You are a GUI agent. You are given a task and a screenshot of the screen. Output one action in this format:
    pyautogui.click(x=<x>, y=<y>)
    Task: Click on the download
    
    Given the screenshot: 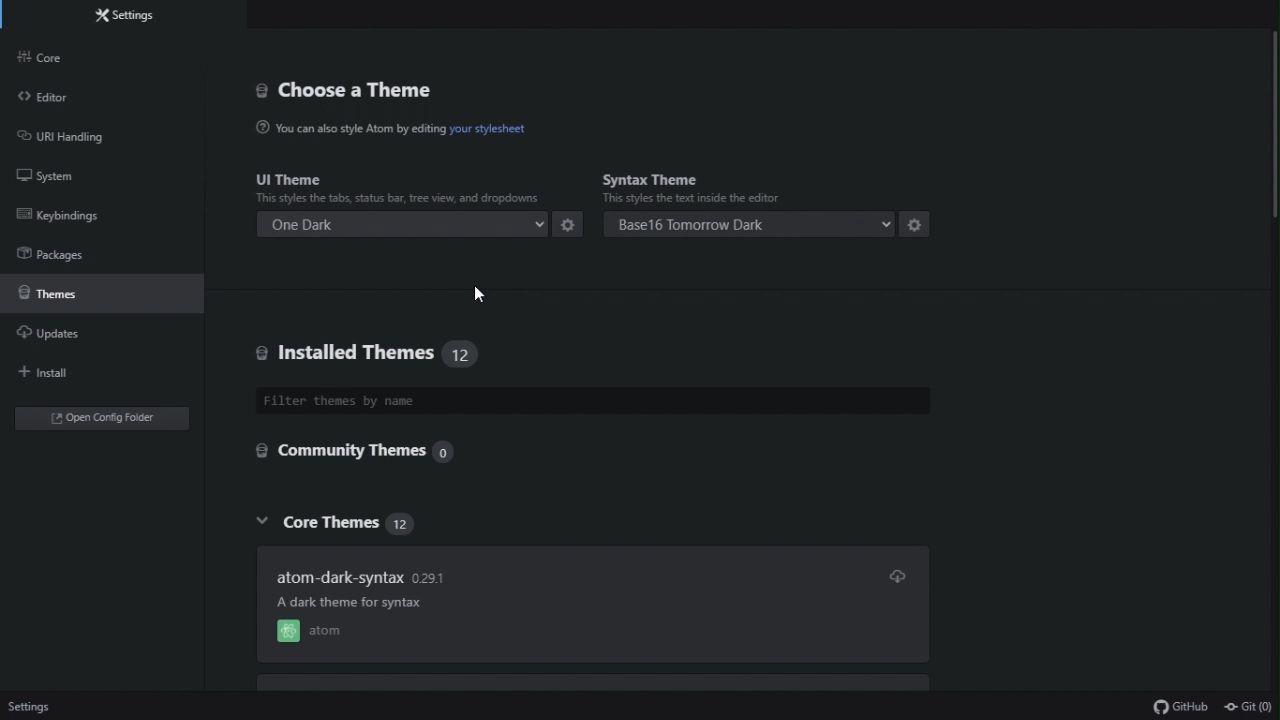 What is the action you would take?
    pyautogui.click(x=896, y=577)
    